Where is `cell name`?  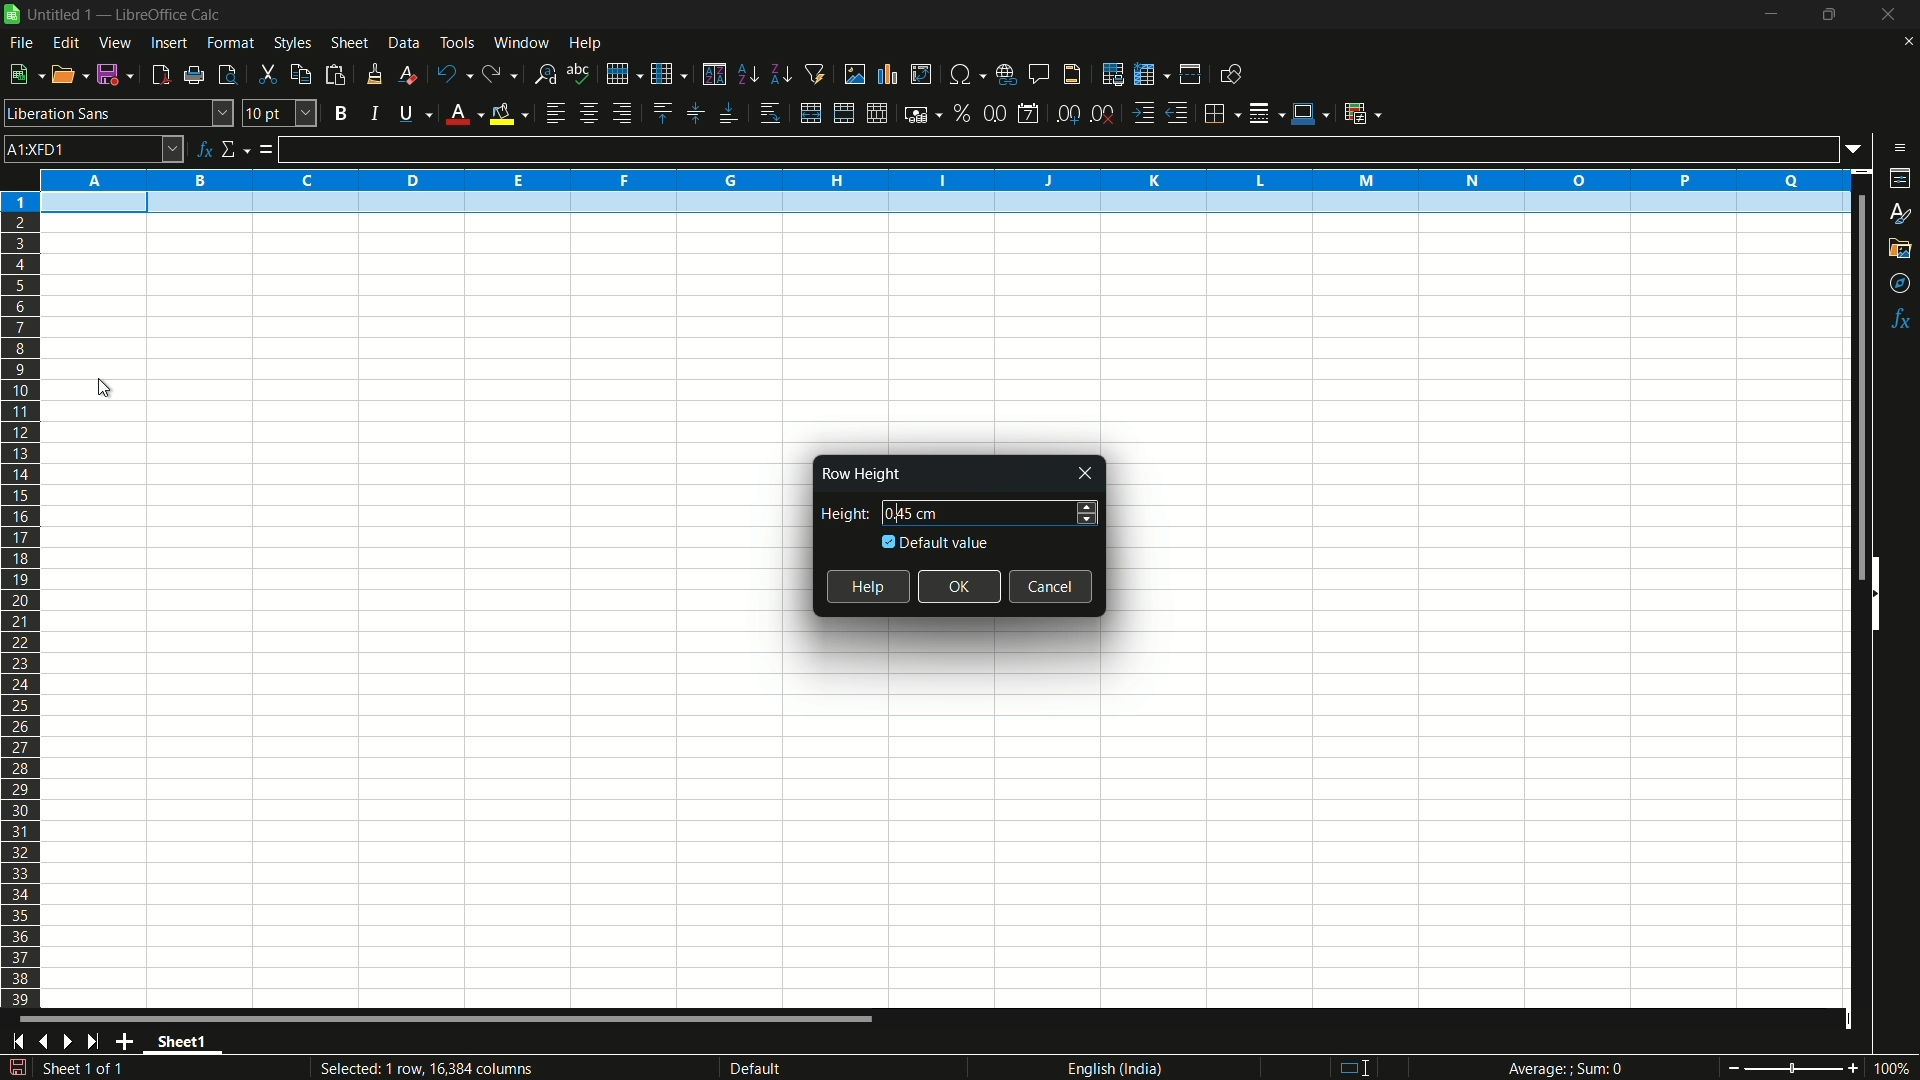 cell name is located at coordinates (94, 148).